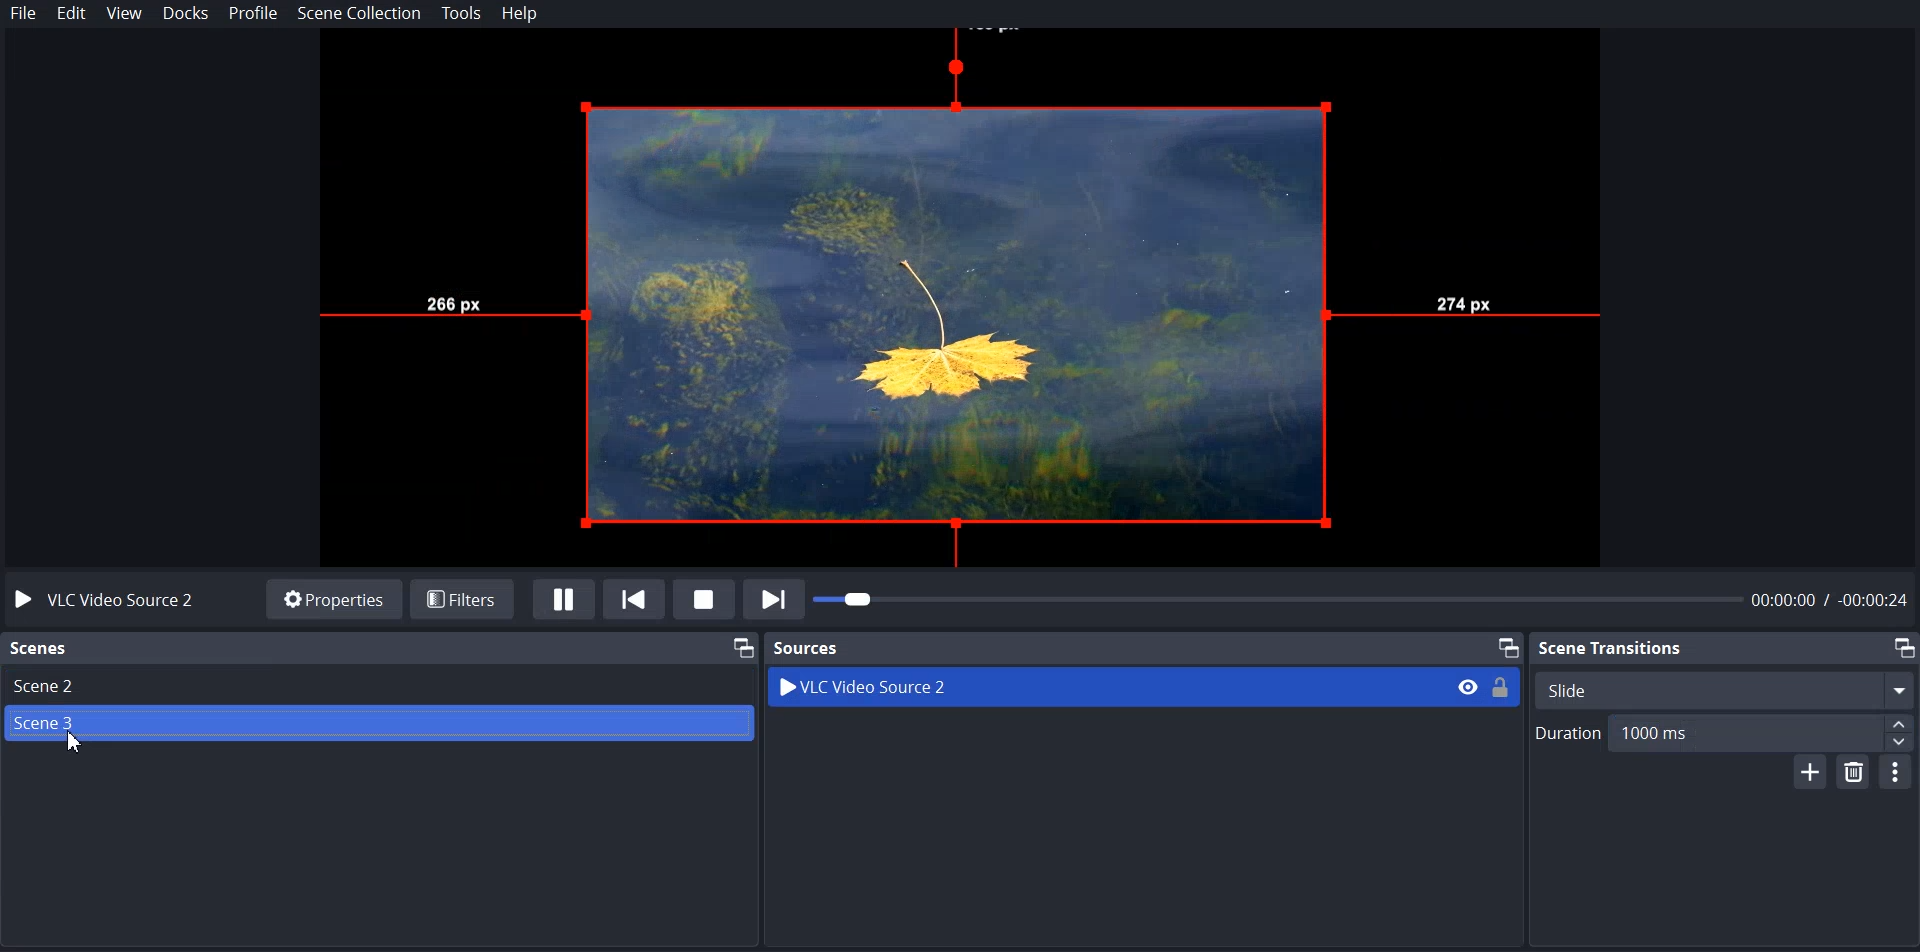 The height and width of the screenshot is (952, 1920). Describe the element at coordinates (1727, 689) in the screenshot. I see `Select Scene Transition` at that location.